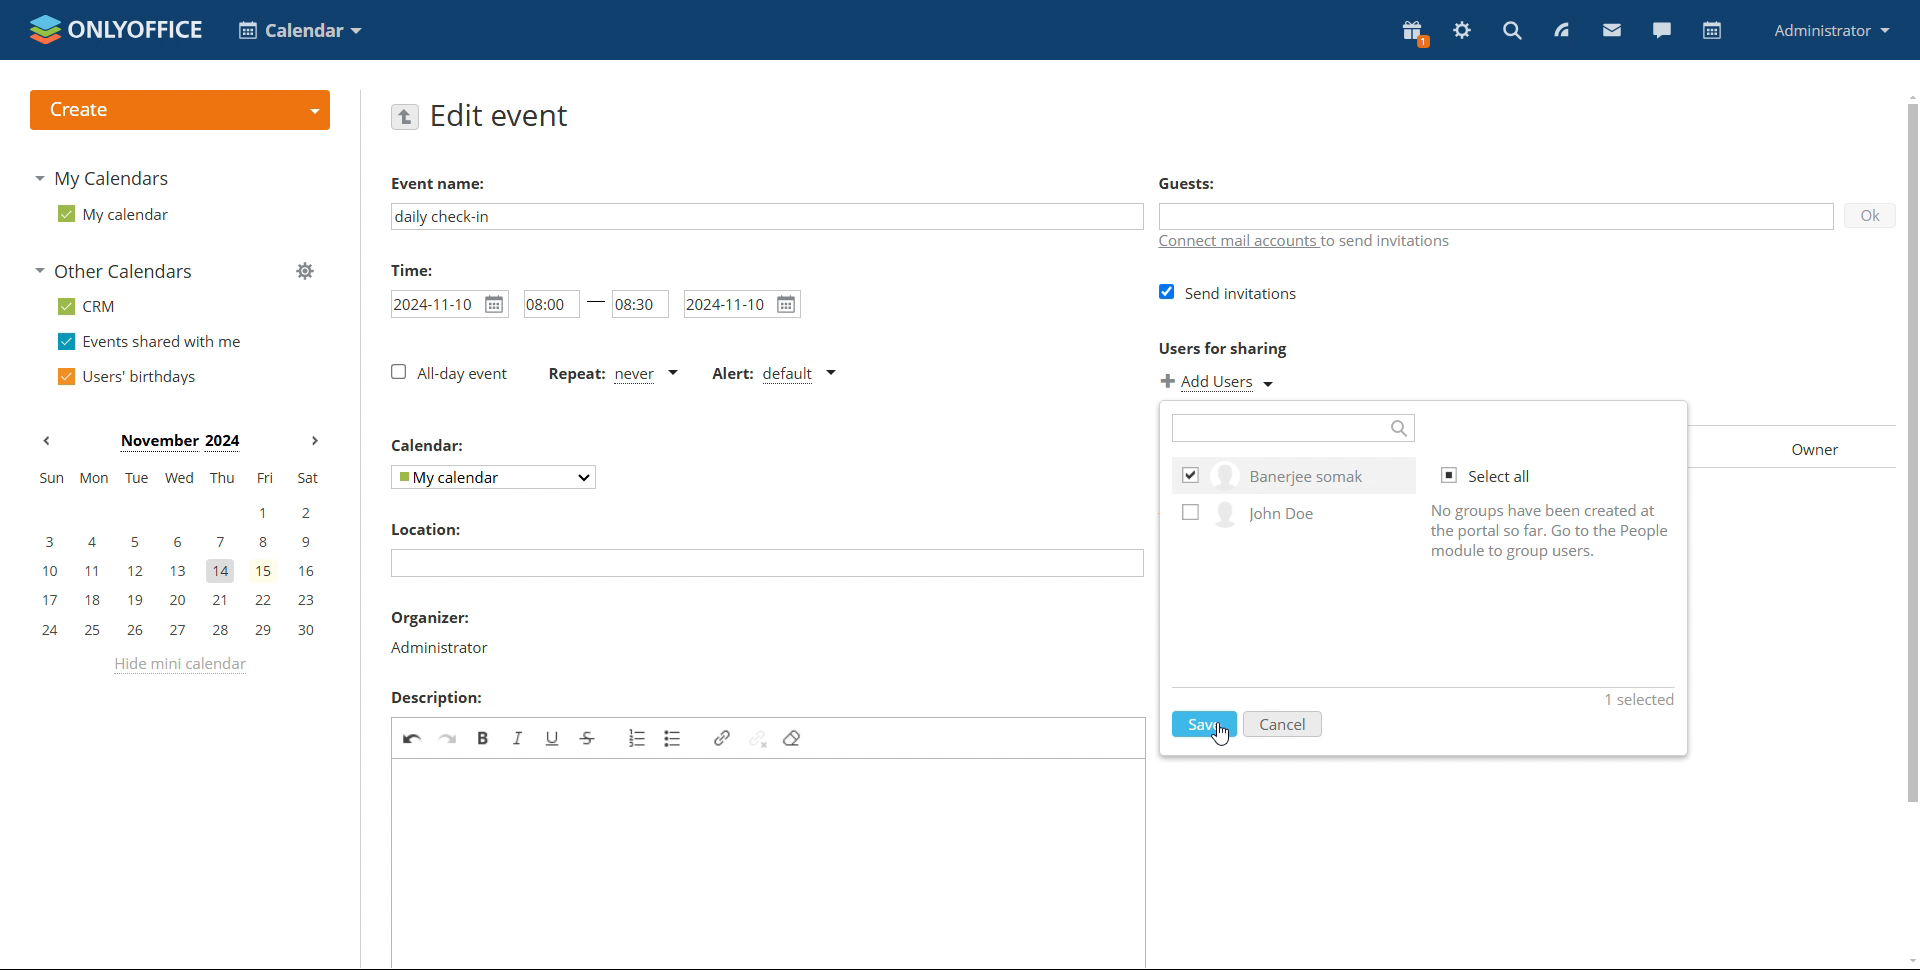 The height and width of the screenshot is (970, 1920). What do you see at coordinates (773, 375) in the screenshot?
I see `alert type` at bounding box center [773, 375].